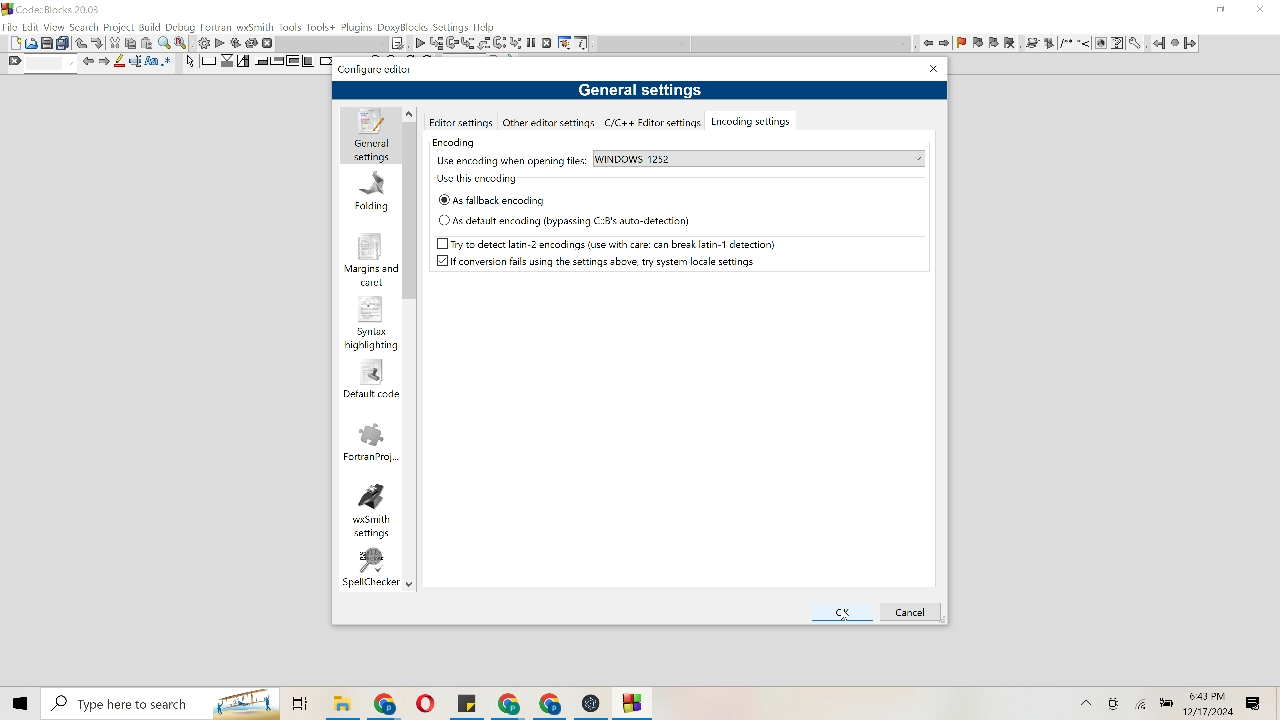 Image resolution: width=1280 pixels, height=720 pixels. I want to click on move right, so click(945, 43).